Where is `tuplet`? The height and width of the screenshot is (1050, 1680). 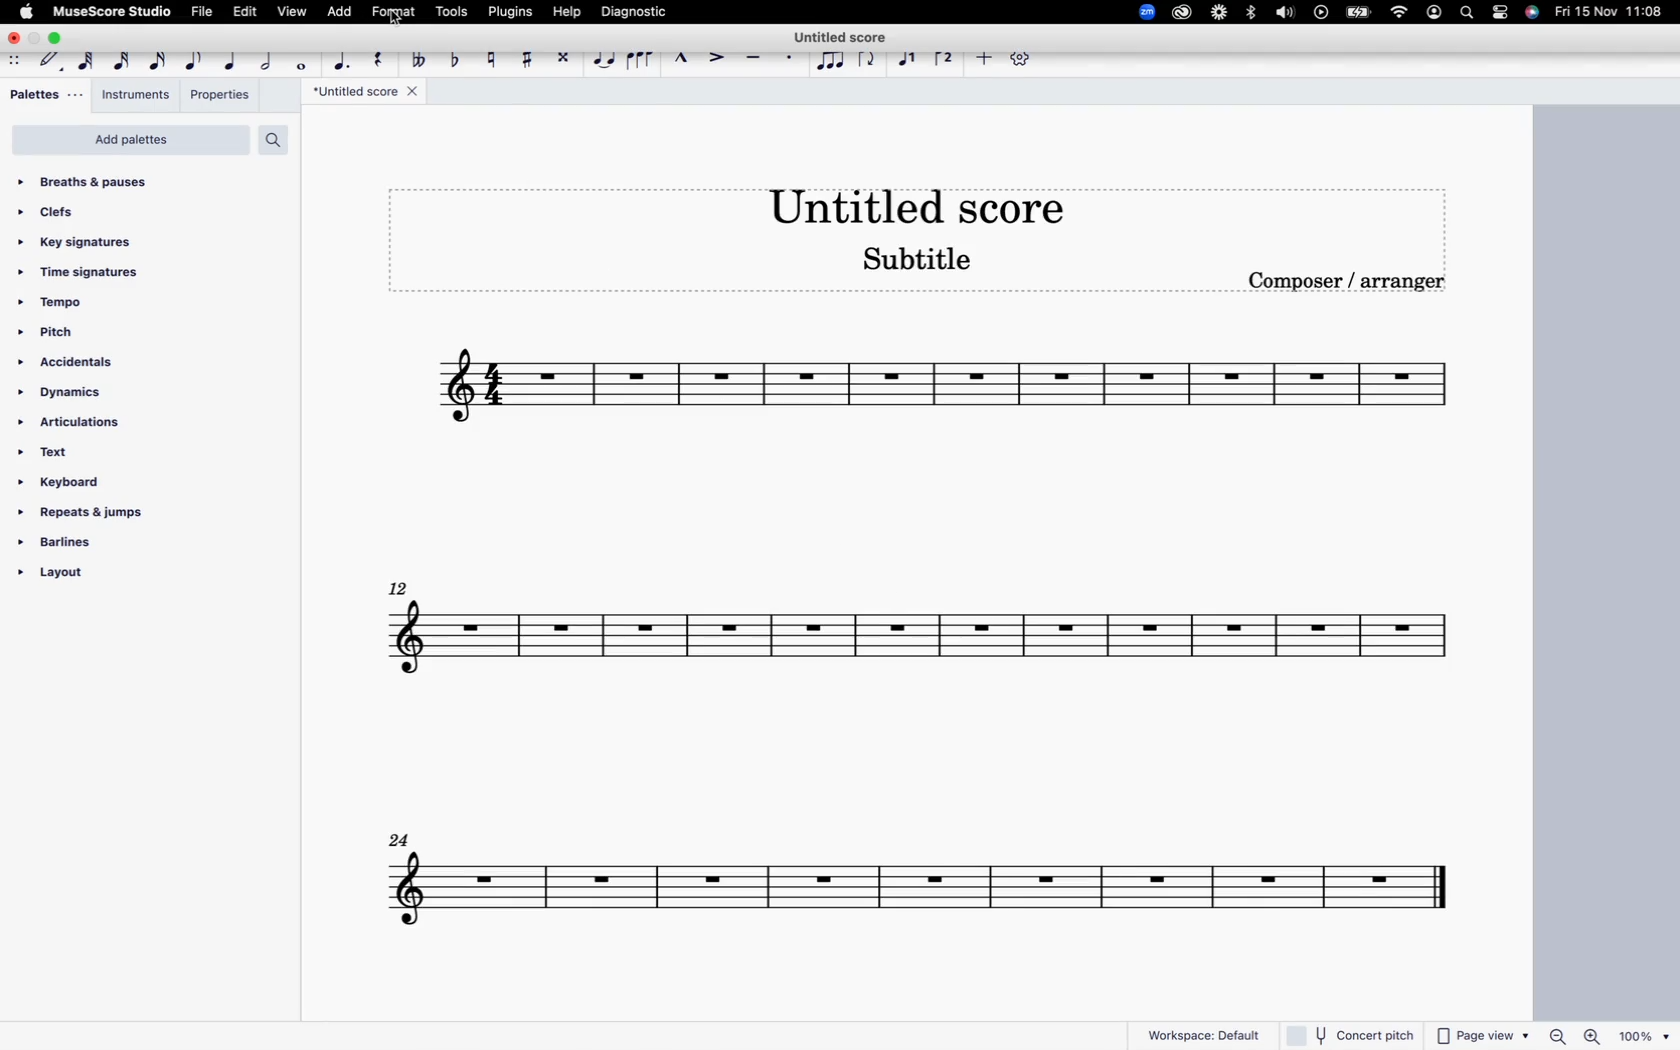
tuplet is located at coordinates (832, 60).